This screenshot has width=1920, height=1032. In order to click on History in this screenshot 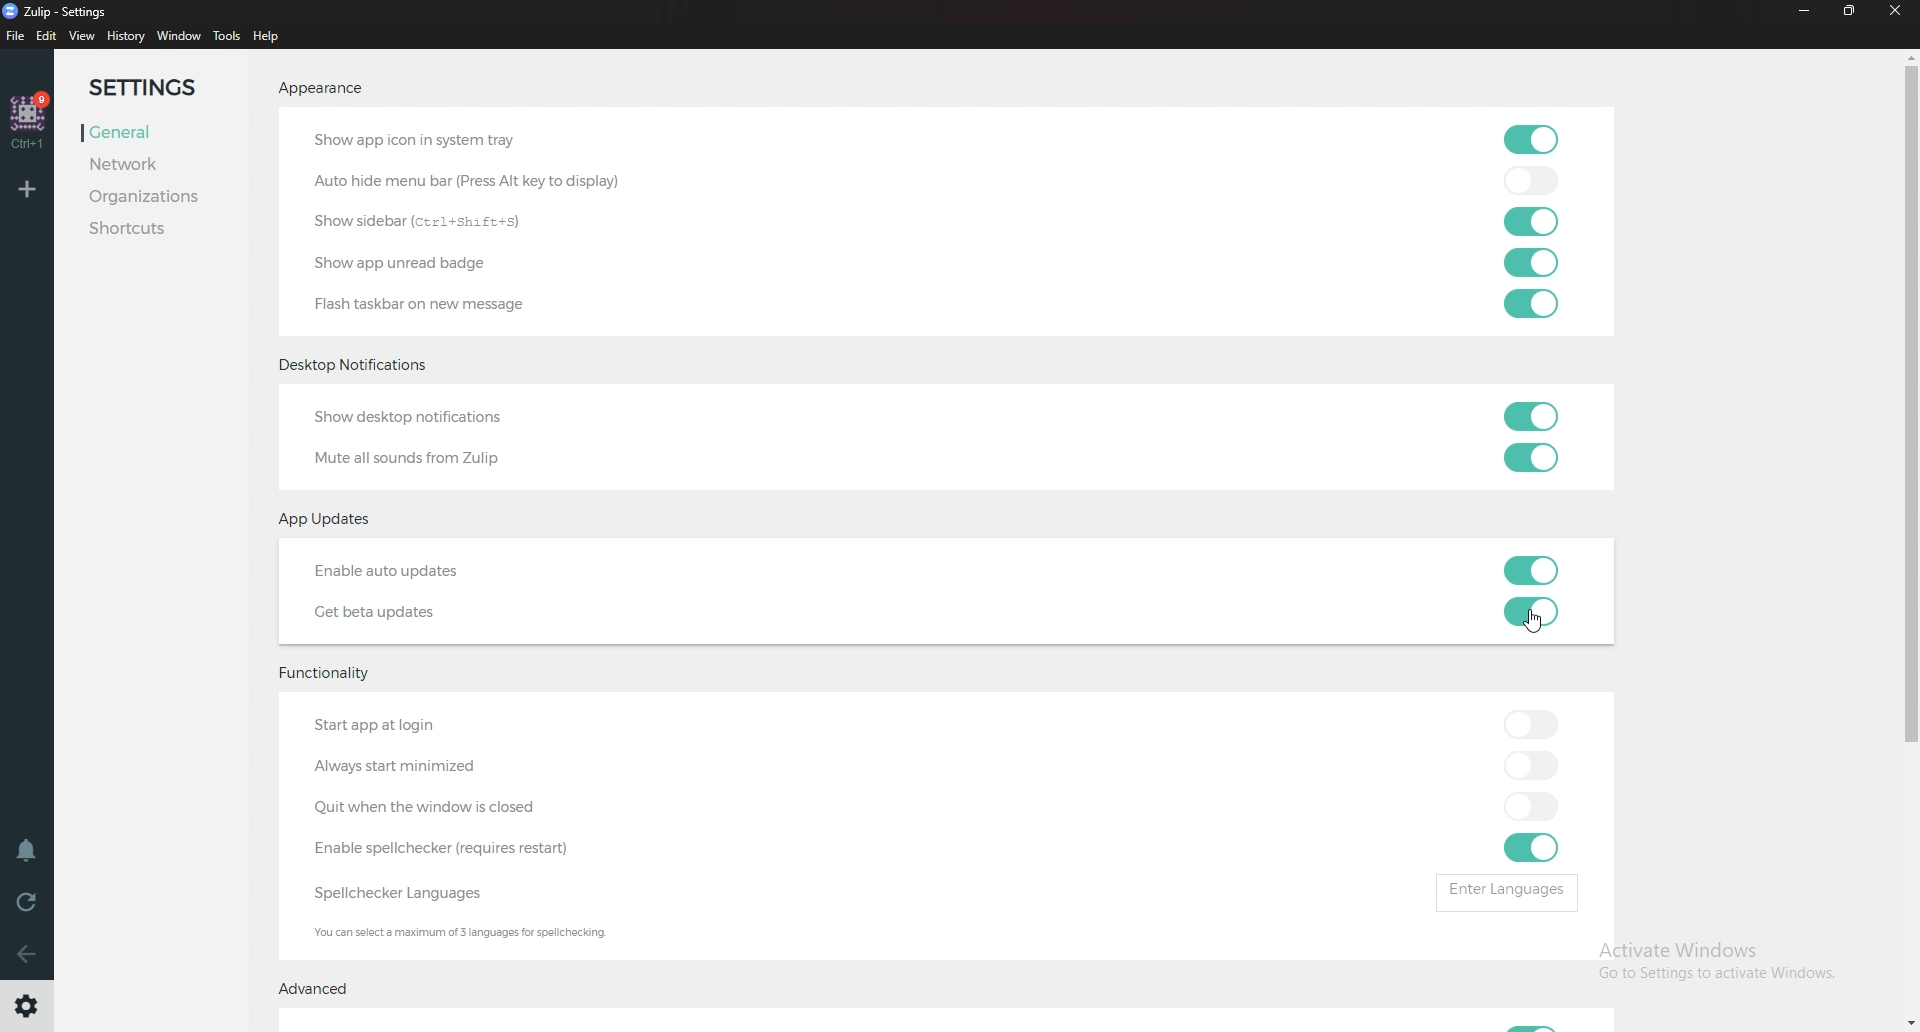, I will do `click(127, 39)`.